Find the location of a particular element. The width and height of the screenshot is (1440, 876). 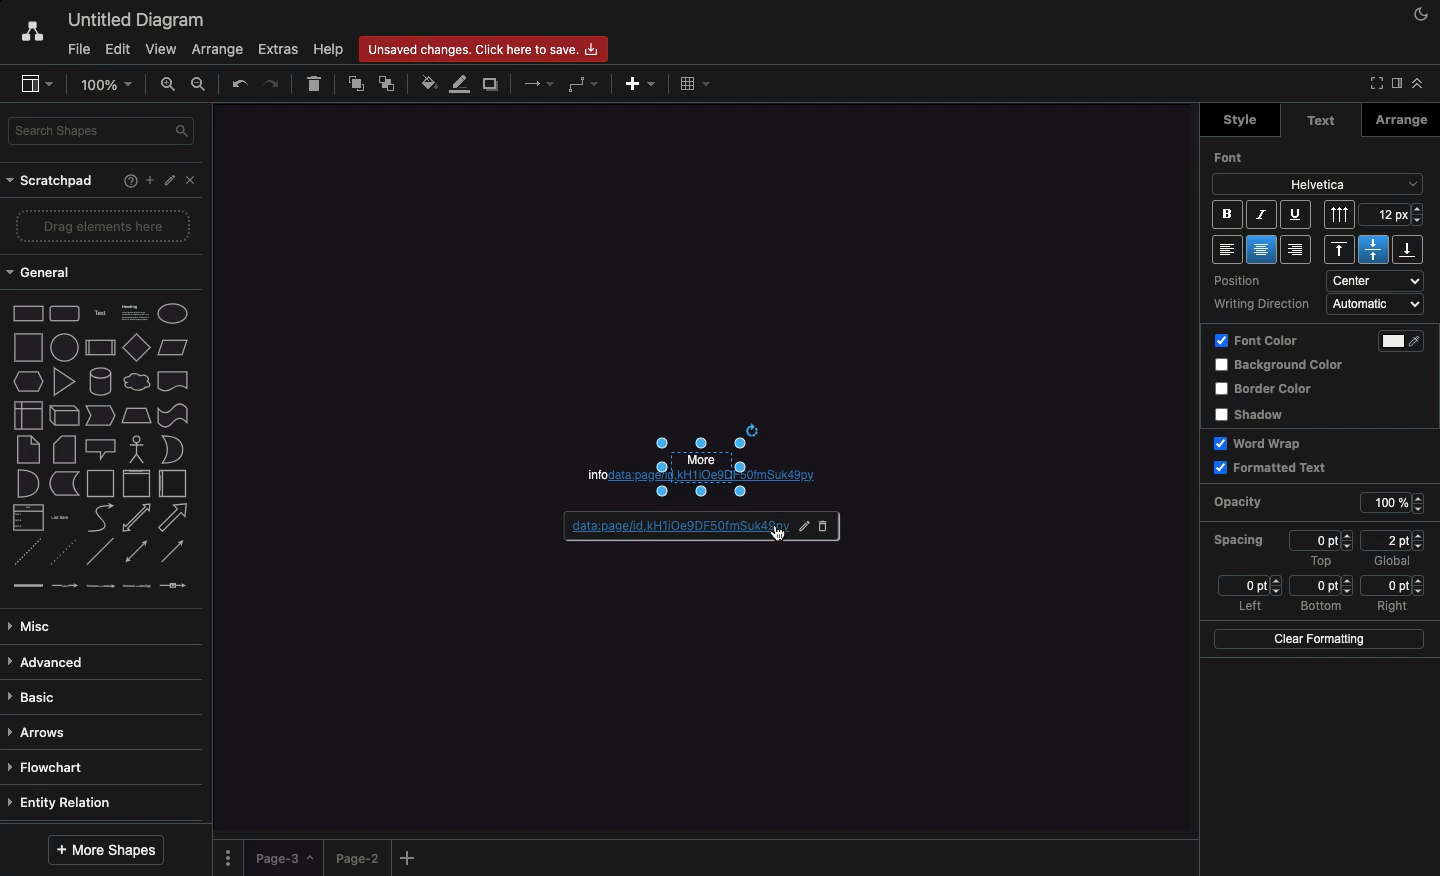

Left aligned is located at coordinates (1227, 249).